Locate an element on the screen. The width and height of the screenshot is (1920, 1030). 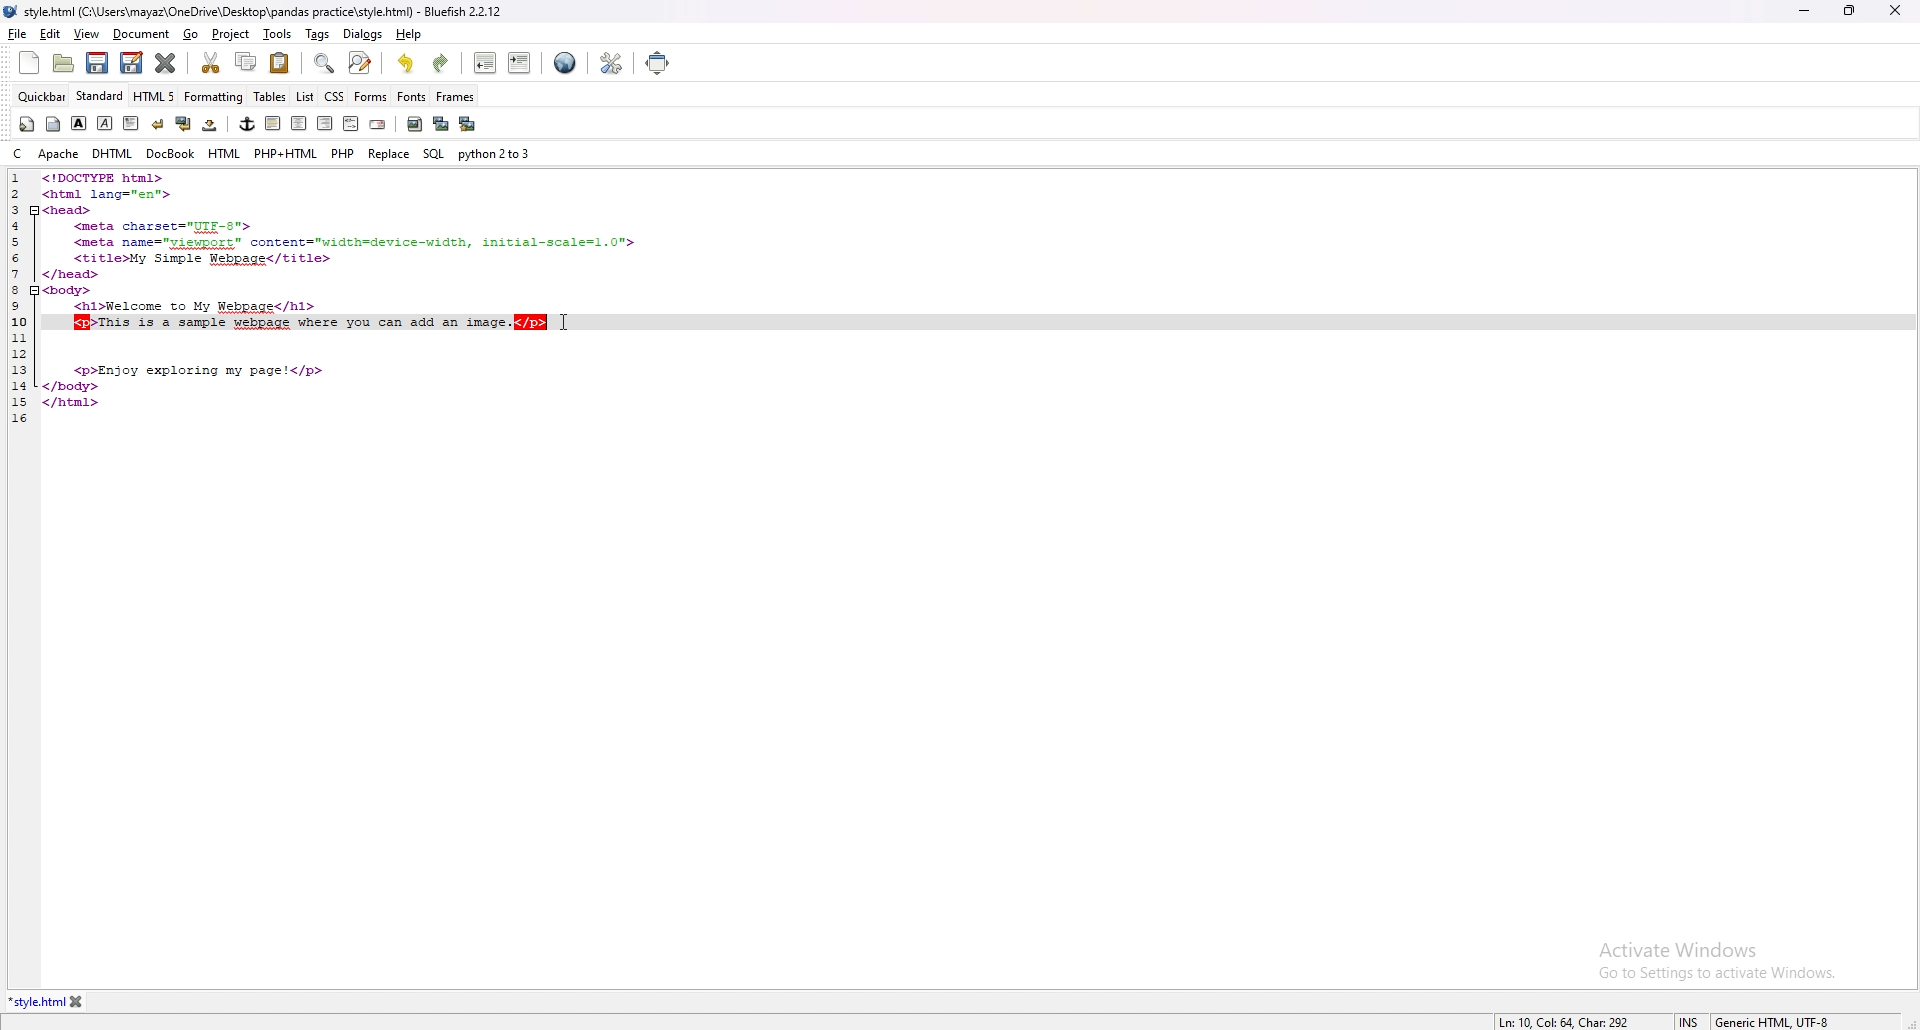
undo is located at coordinates (406, 64).